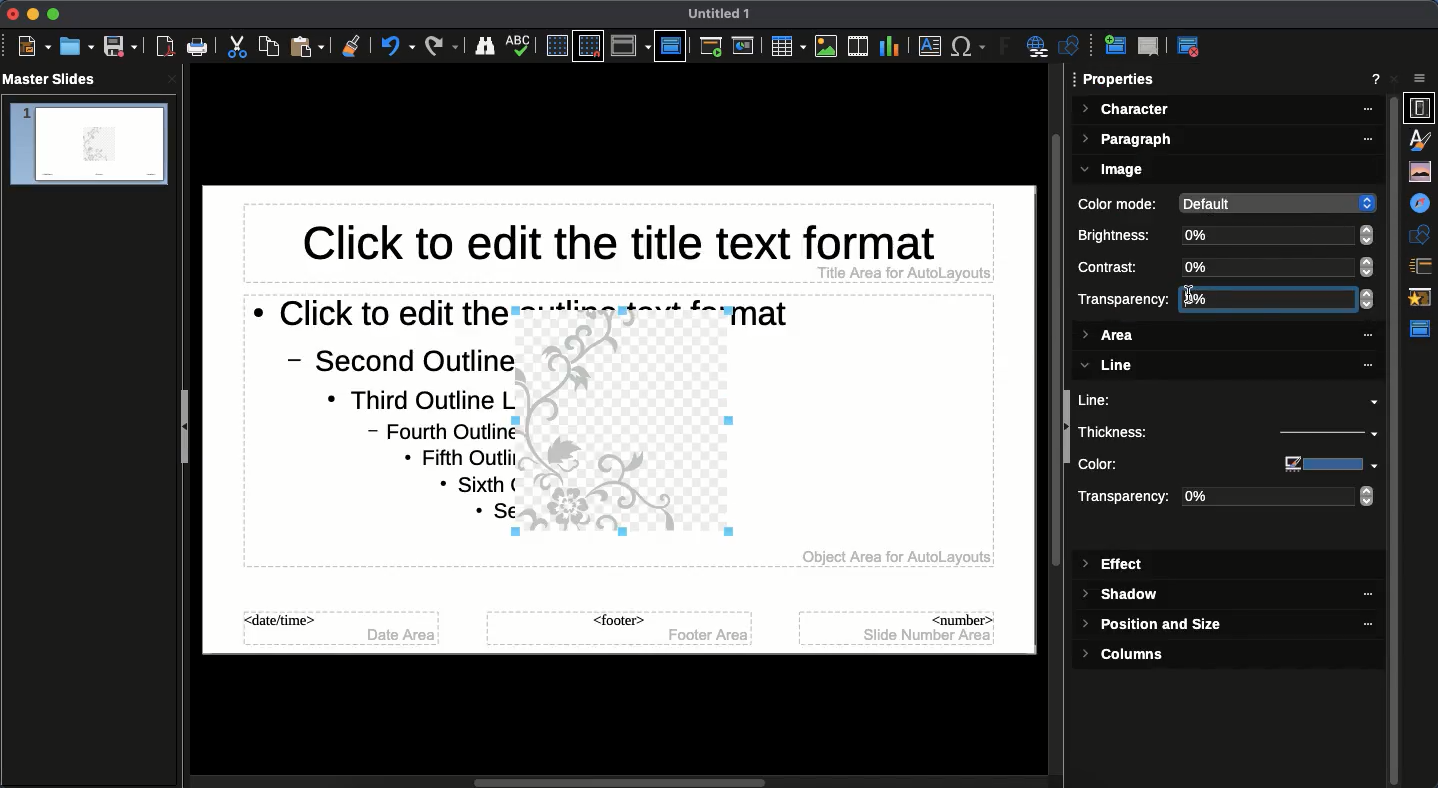 The image size is (1438, 788). I want to click on Minimize, so click(30, 14).